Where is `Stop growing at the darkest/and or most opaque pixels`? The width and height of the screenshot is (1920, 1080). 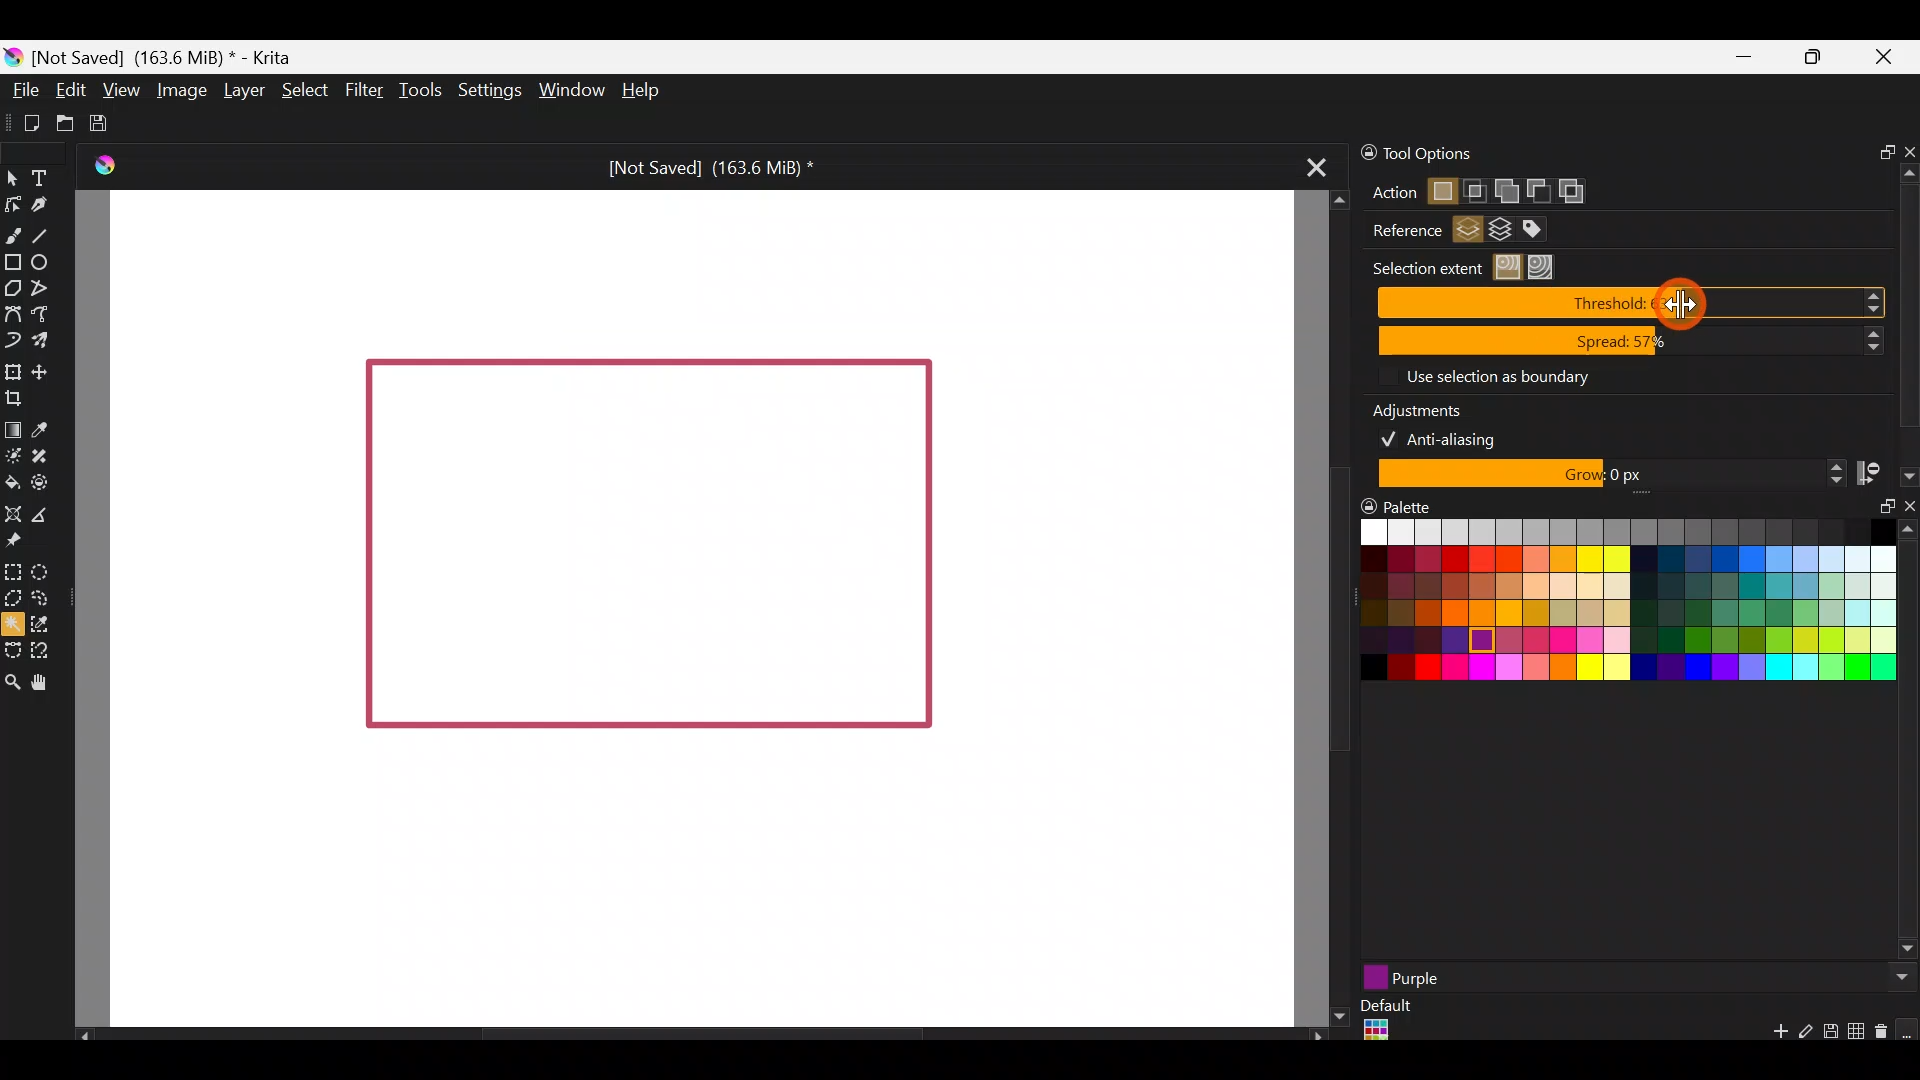 Stop growing at the darkest/and or most opaque pixels is located at coordinates (1885, 472).